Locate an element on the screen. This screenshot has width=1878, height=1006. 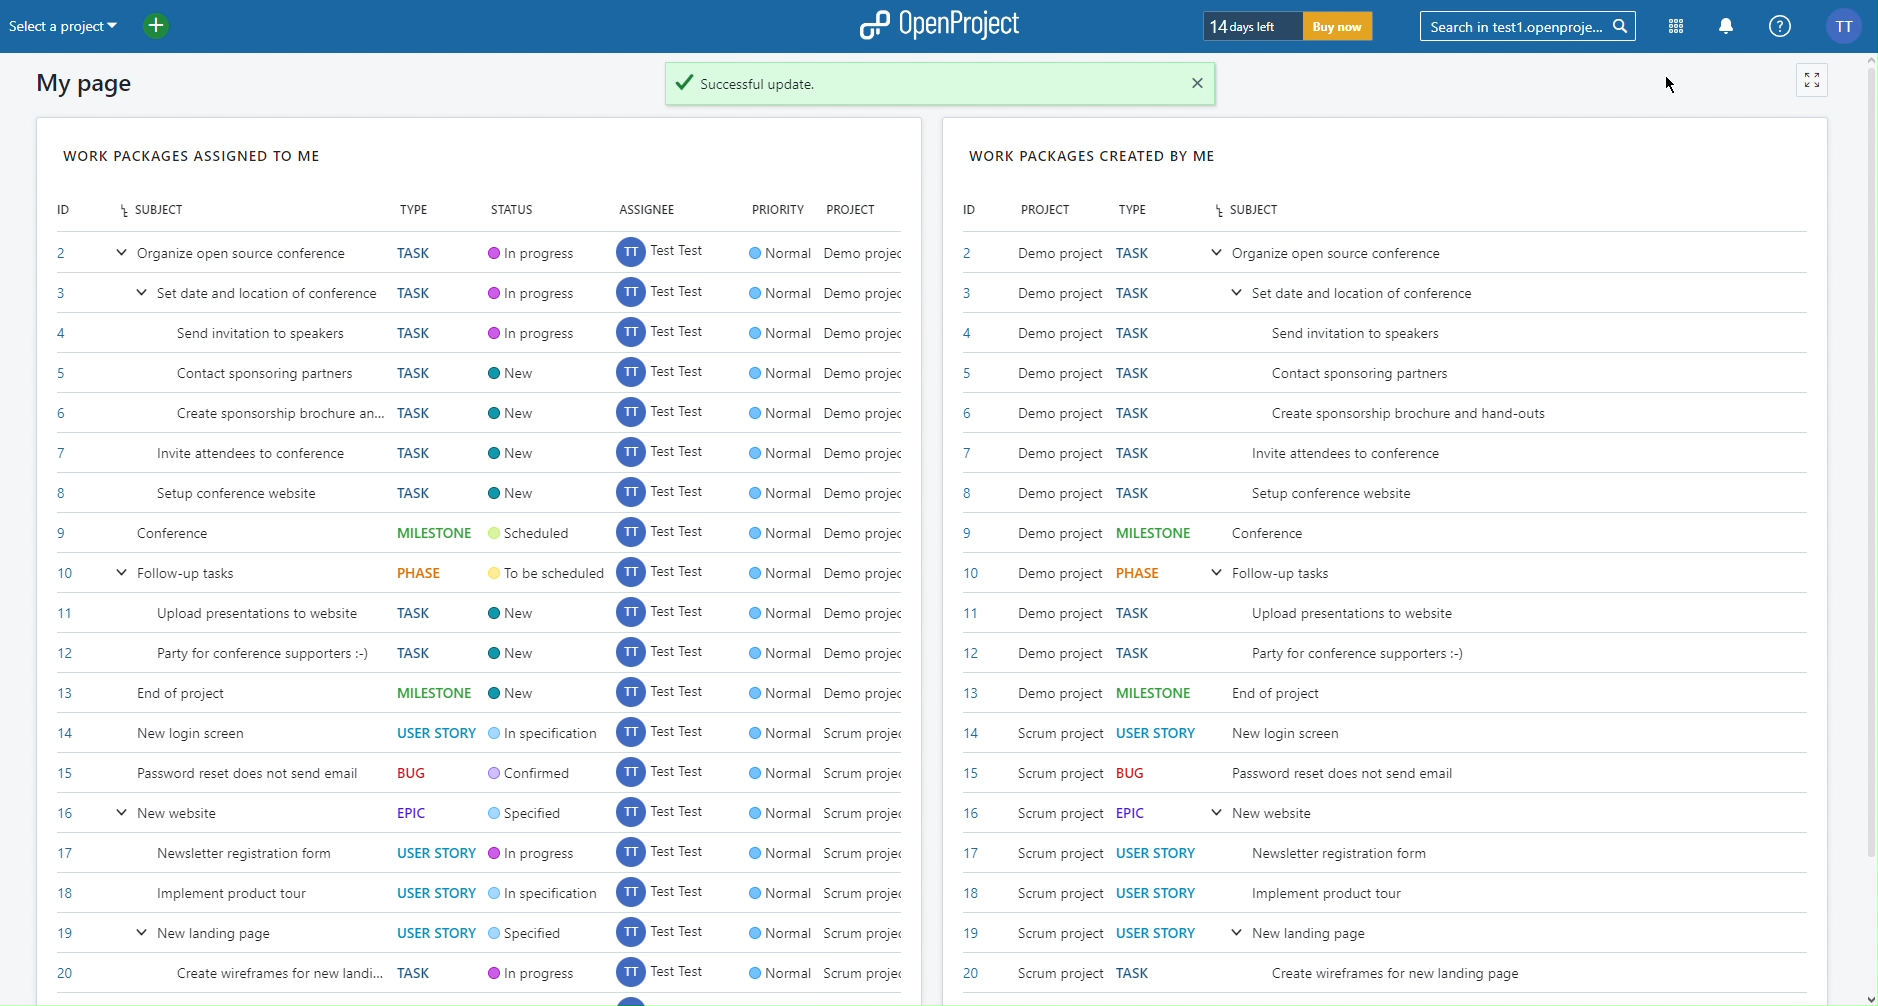
Bug is located at coordinates (1134, 773).